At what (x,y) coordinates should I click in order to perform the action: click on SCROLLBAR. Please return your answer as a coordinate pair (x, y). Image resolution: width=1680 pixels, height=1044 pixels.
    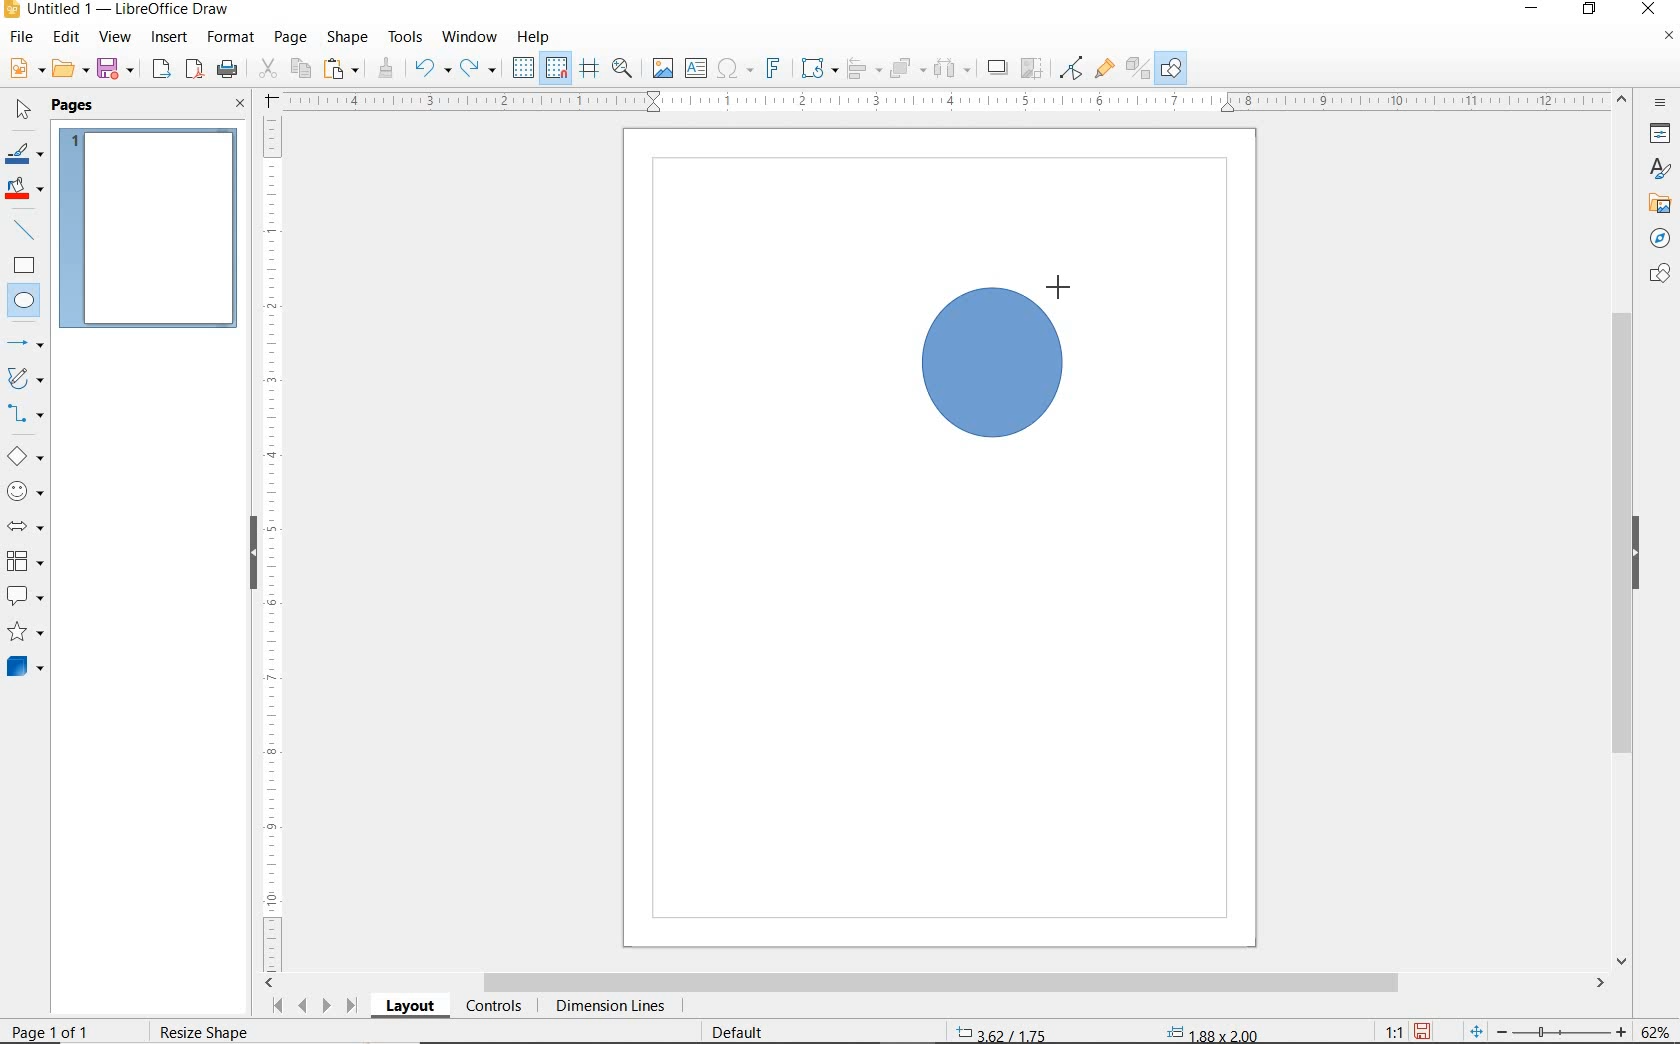
    Looking at the image, I should click on (1622, 531).